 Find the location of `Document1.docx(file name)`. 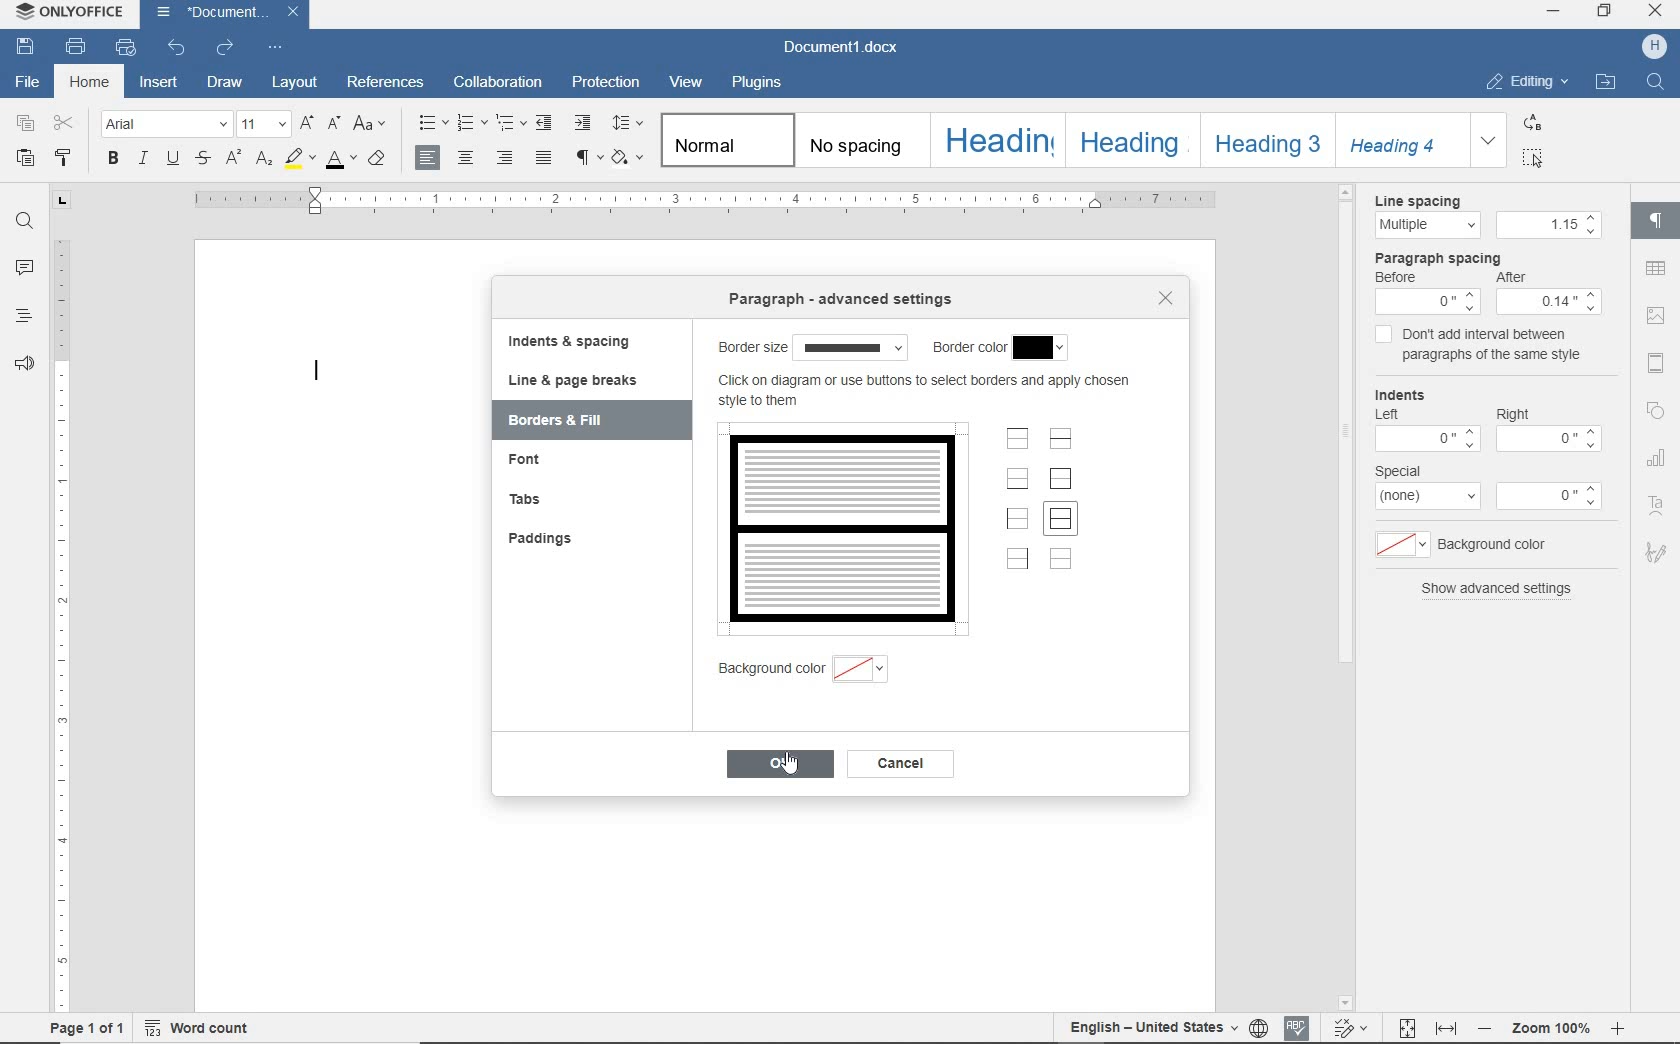

Document1.docx(file name) is located at coordinates (225, 13).